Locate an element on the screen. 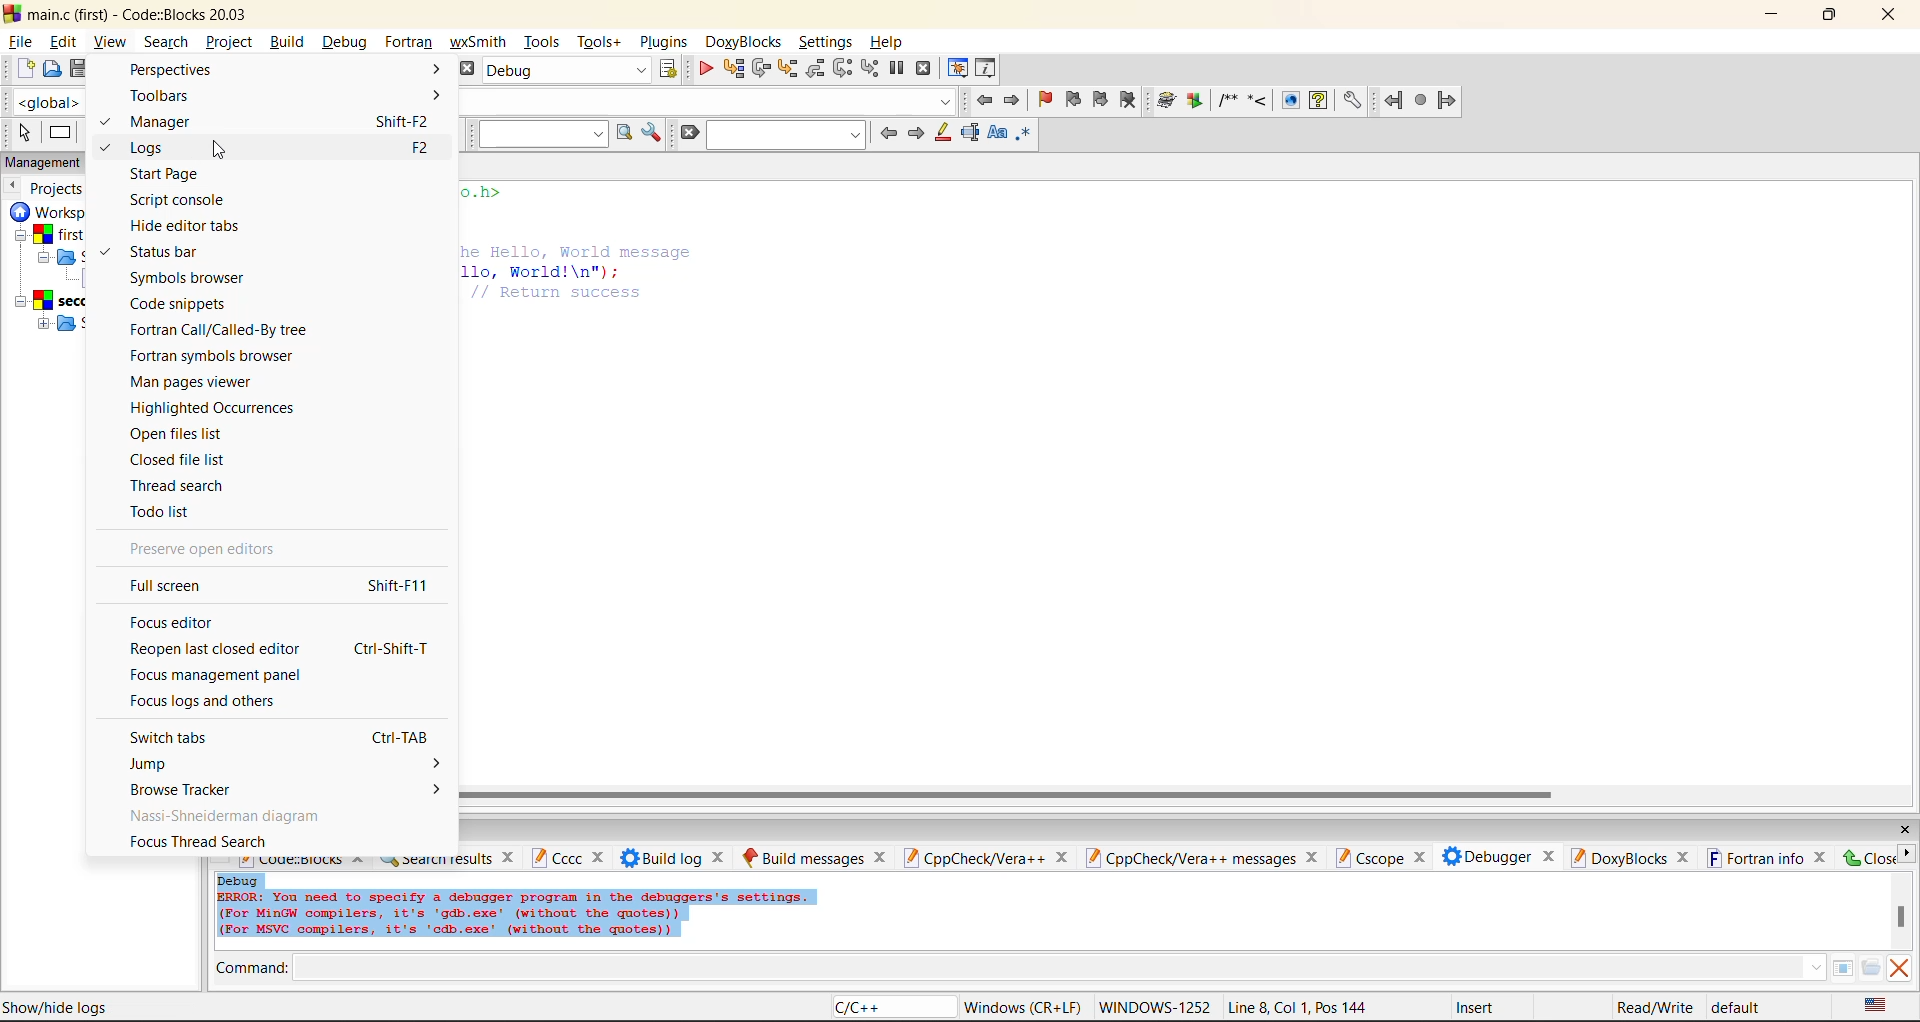 This screenshot has height=1022, width=1920. WINDOWS-1252 is located at coordinates (1155, 1005).